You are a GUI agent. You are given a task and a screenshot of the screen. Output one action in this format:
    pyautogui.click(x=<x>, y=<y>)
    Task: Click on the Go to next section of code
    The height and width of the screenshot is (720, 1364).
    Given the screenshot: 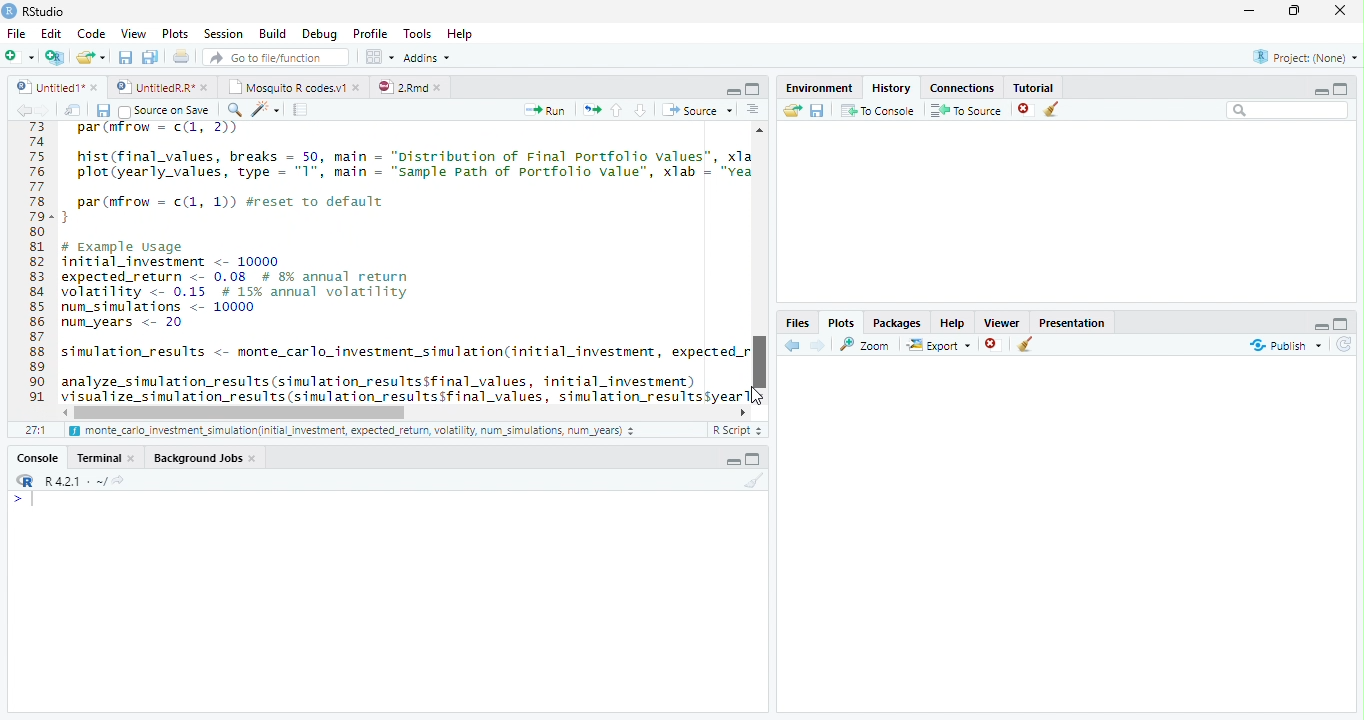 What is the action you would take?
    pyautogui.click(x=642, y=111)
    